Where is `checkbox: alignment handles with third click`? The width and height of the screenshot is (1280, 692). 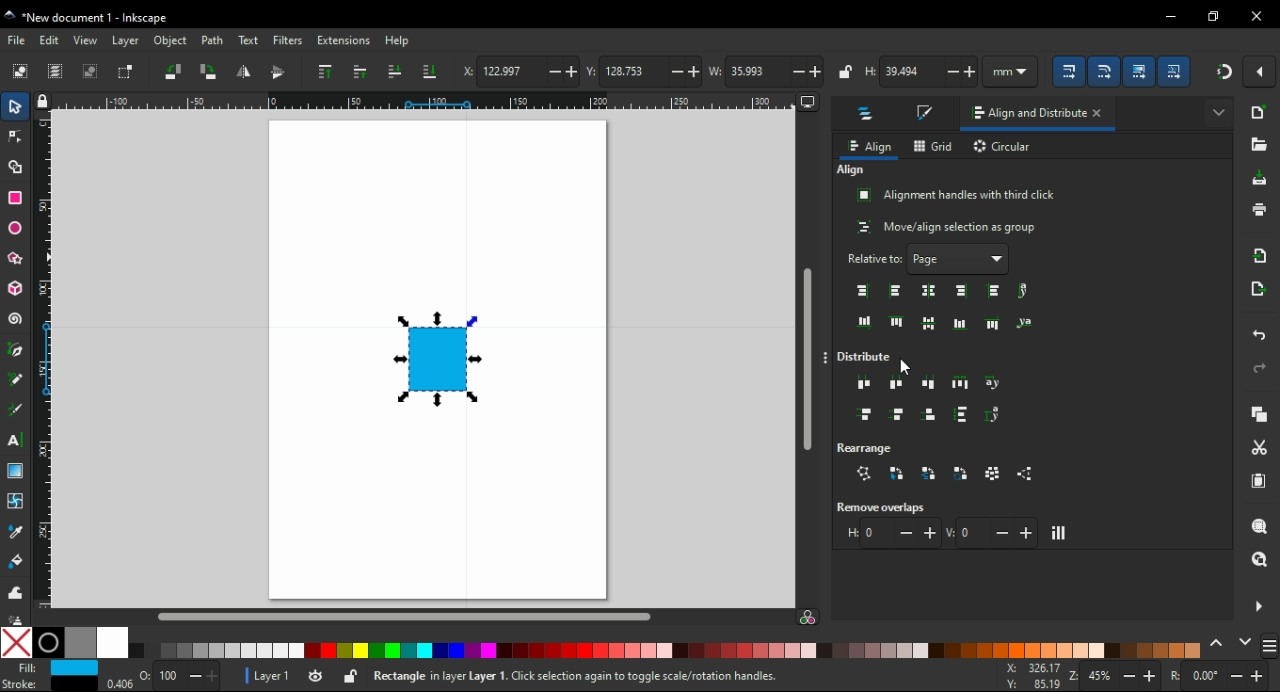
checkbox: alignment handles with third click is located at coordinates (957, 195).